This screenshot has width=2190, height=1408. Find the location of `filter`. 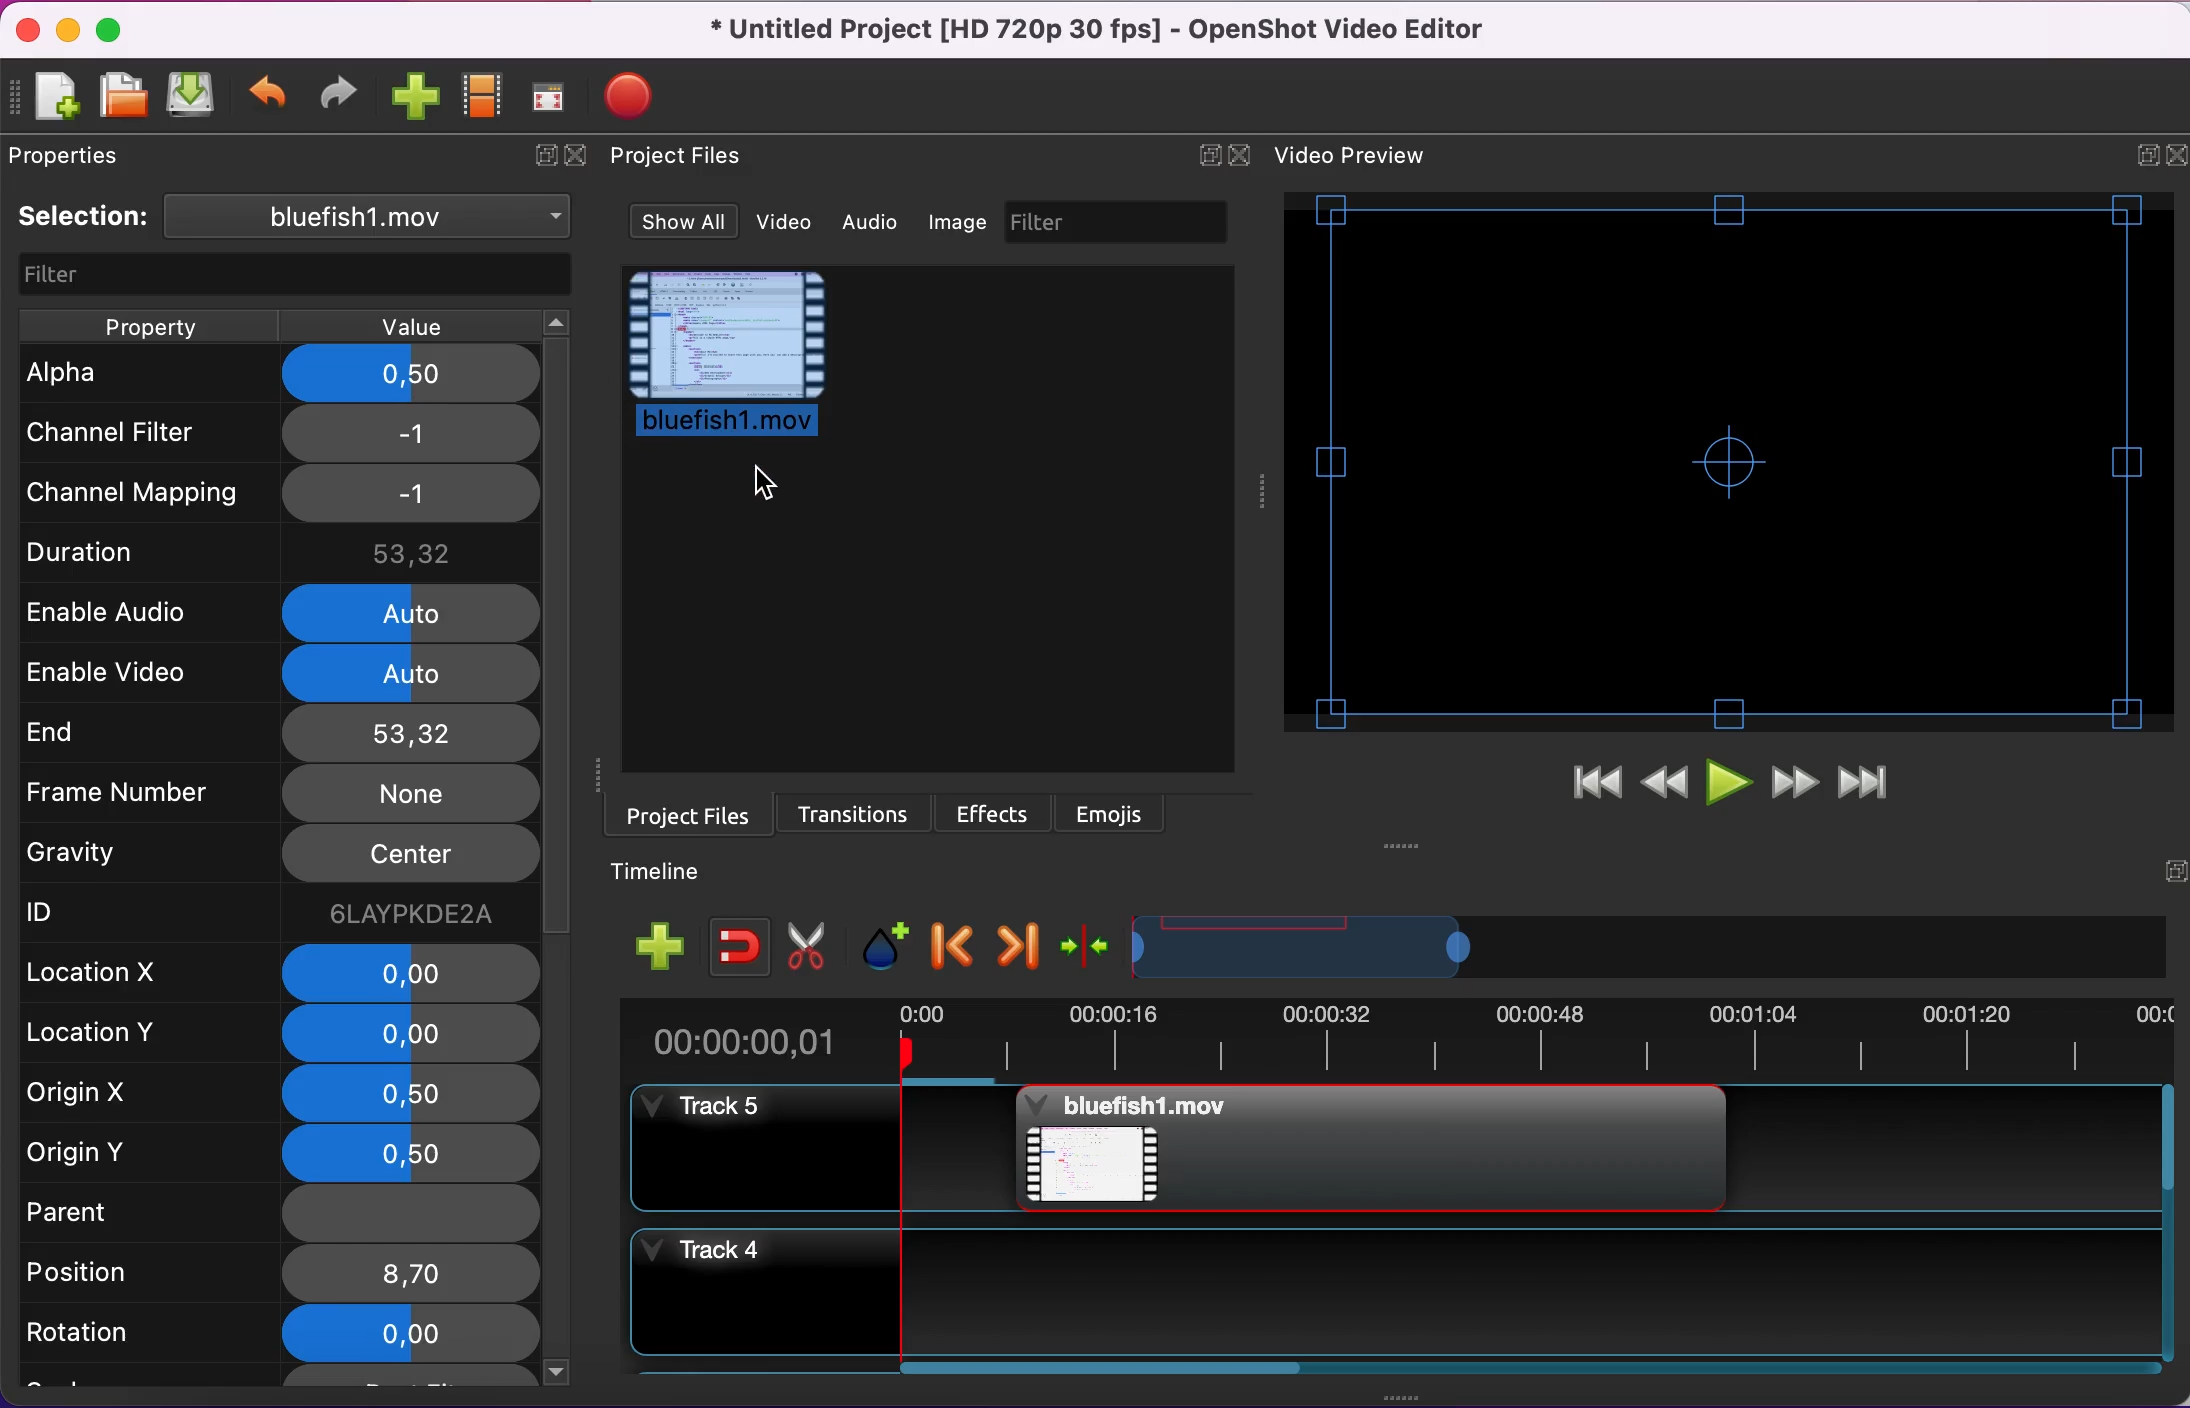

filter is located at coordinates (1122, 223).